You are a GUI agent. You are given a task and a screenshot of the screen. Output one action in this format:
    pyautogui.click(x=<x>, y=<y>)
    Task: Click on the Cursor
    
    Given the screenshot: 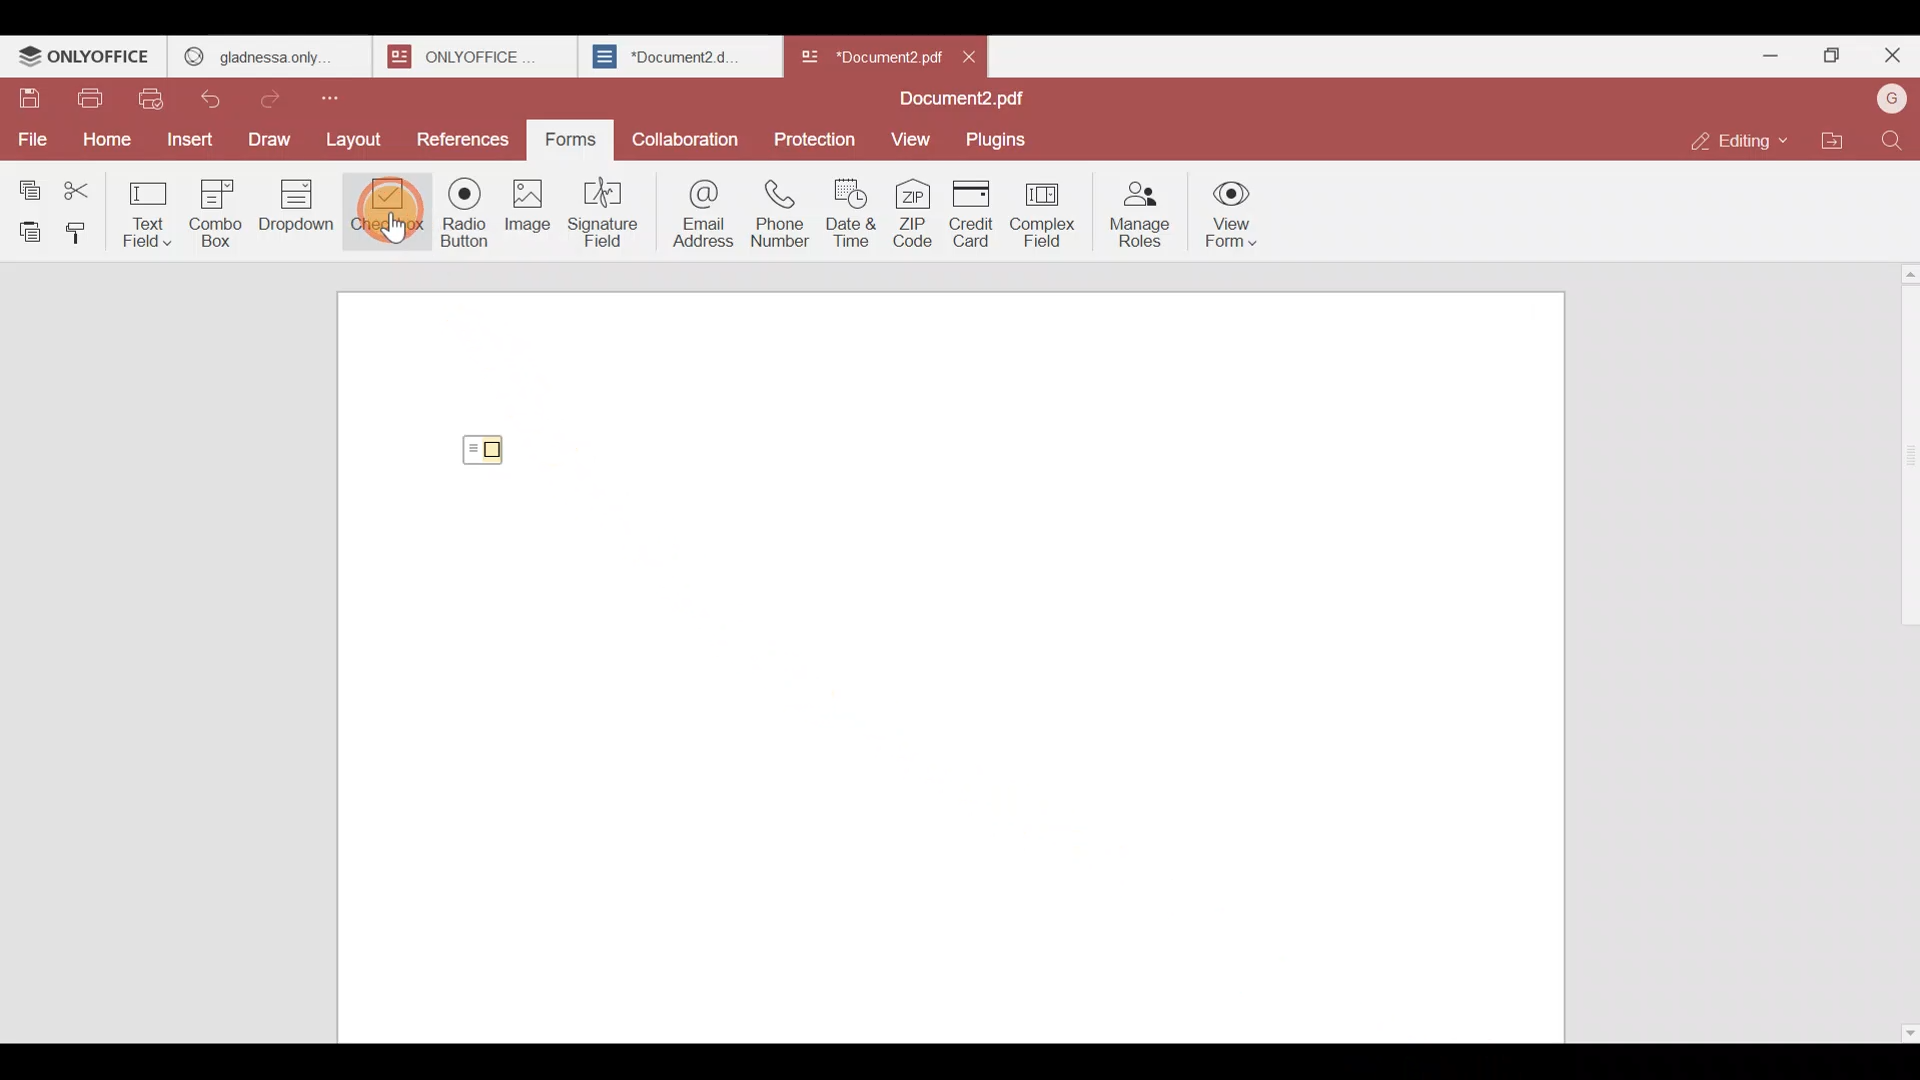 What is the action you would take?
    pyautogui.click(x=388, y=226)
    